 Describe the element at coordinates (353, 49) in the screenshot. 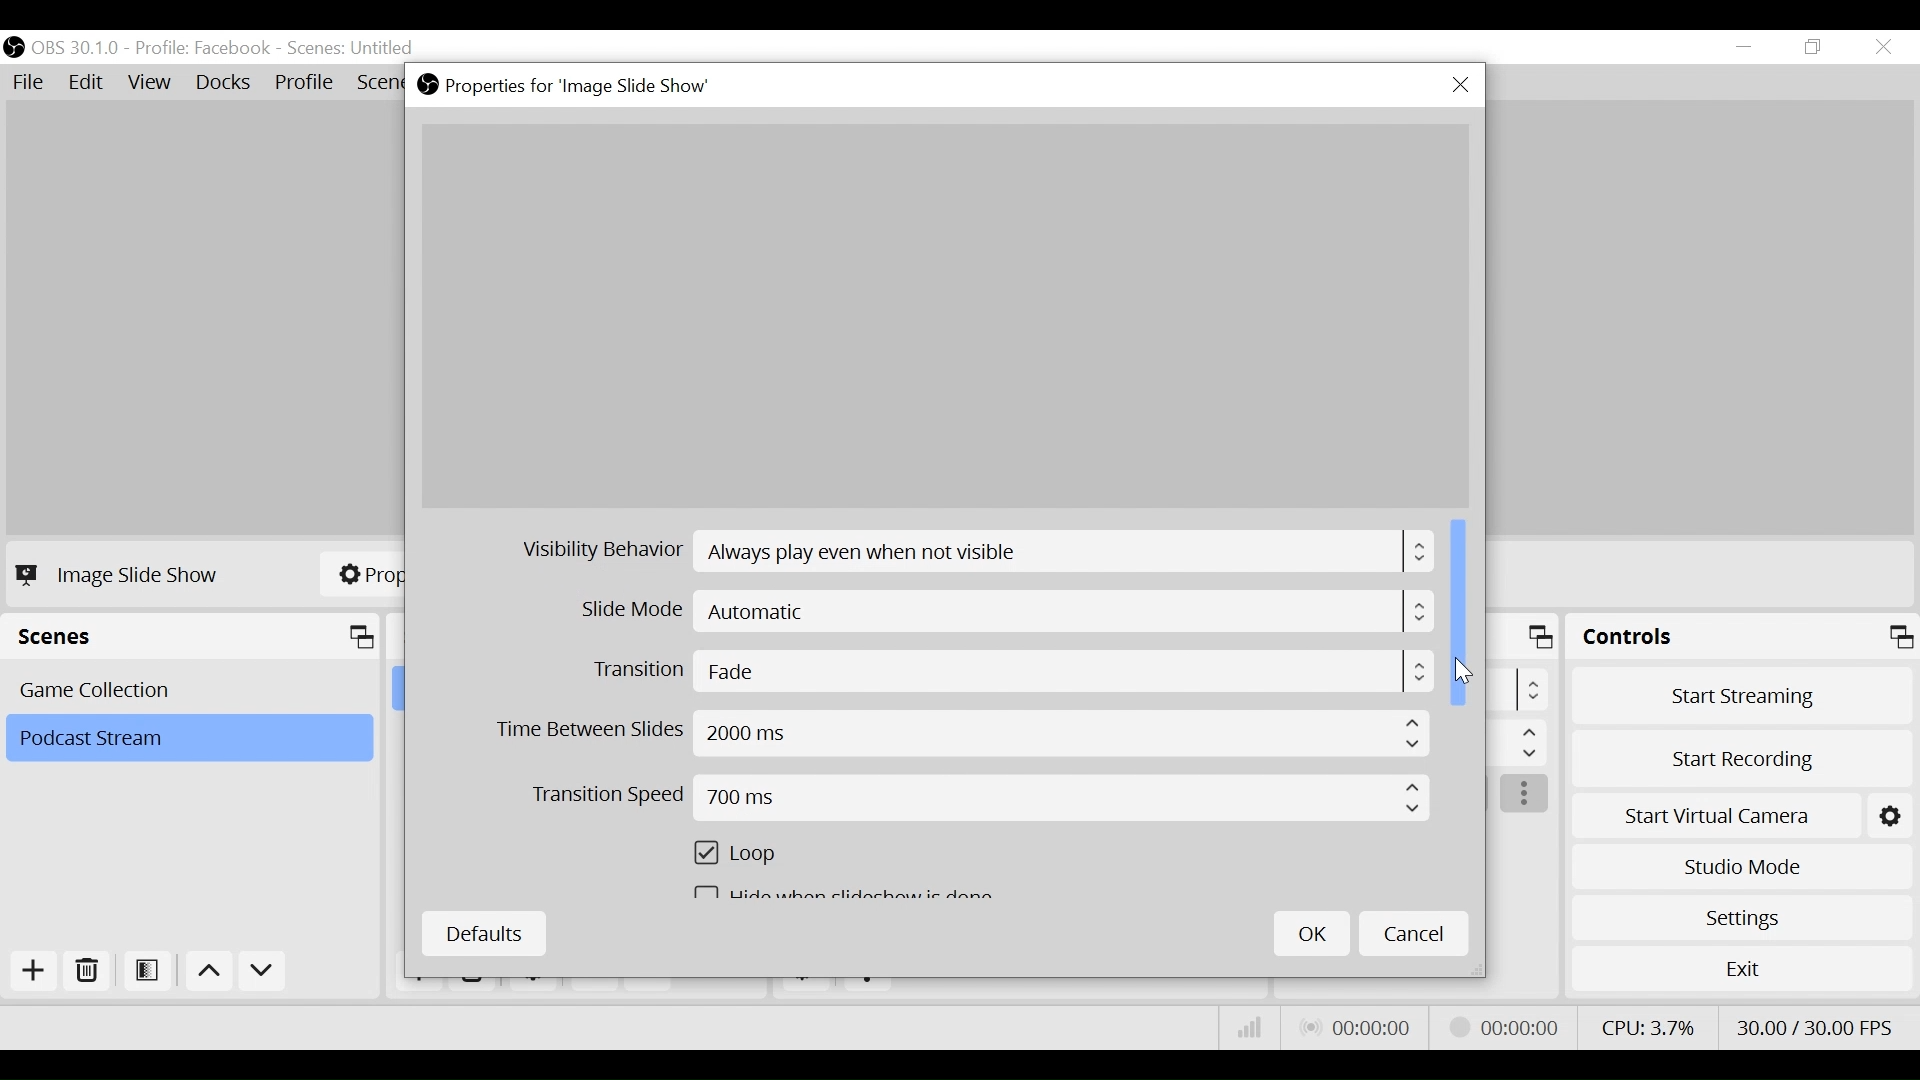

I see `Scene` at that location.